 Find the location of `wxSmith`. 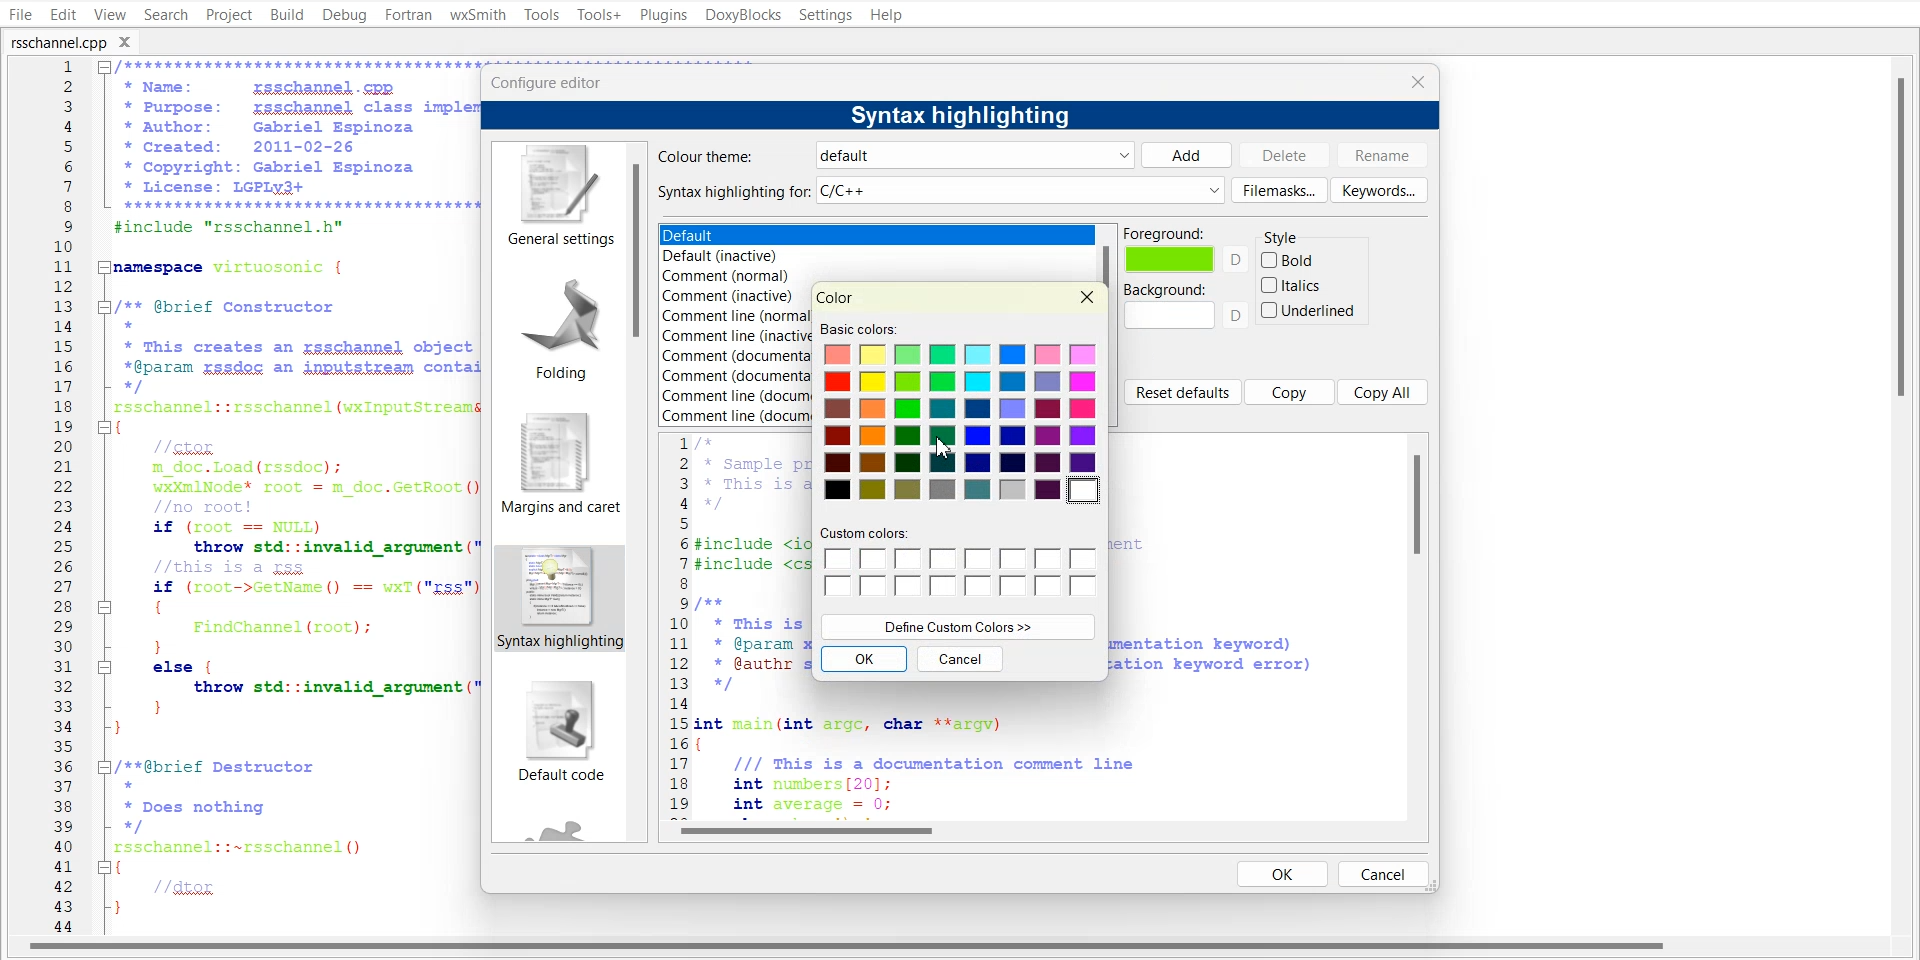

wxSmith is located at coordinates (477, 15).